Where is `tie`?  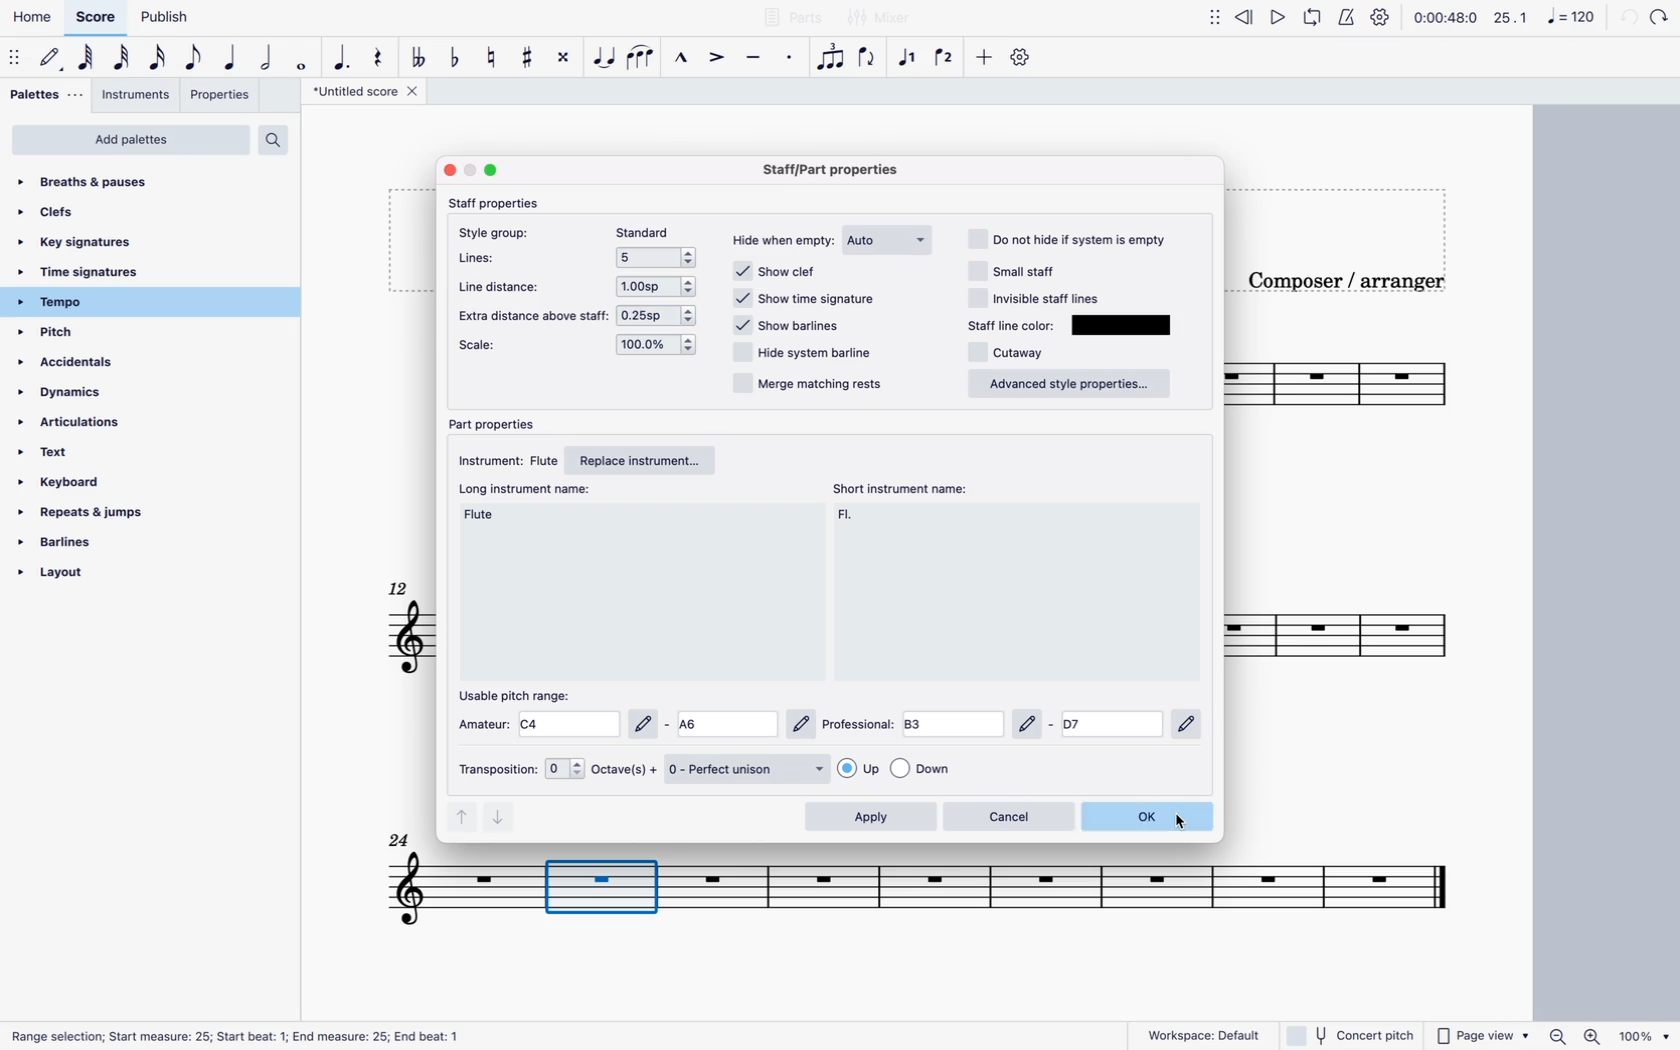
tie is located at coordinates (603, 56).